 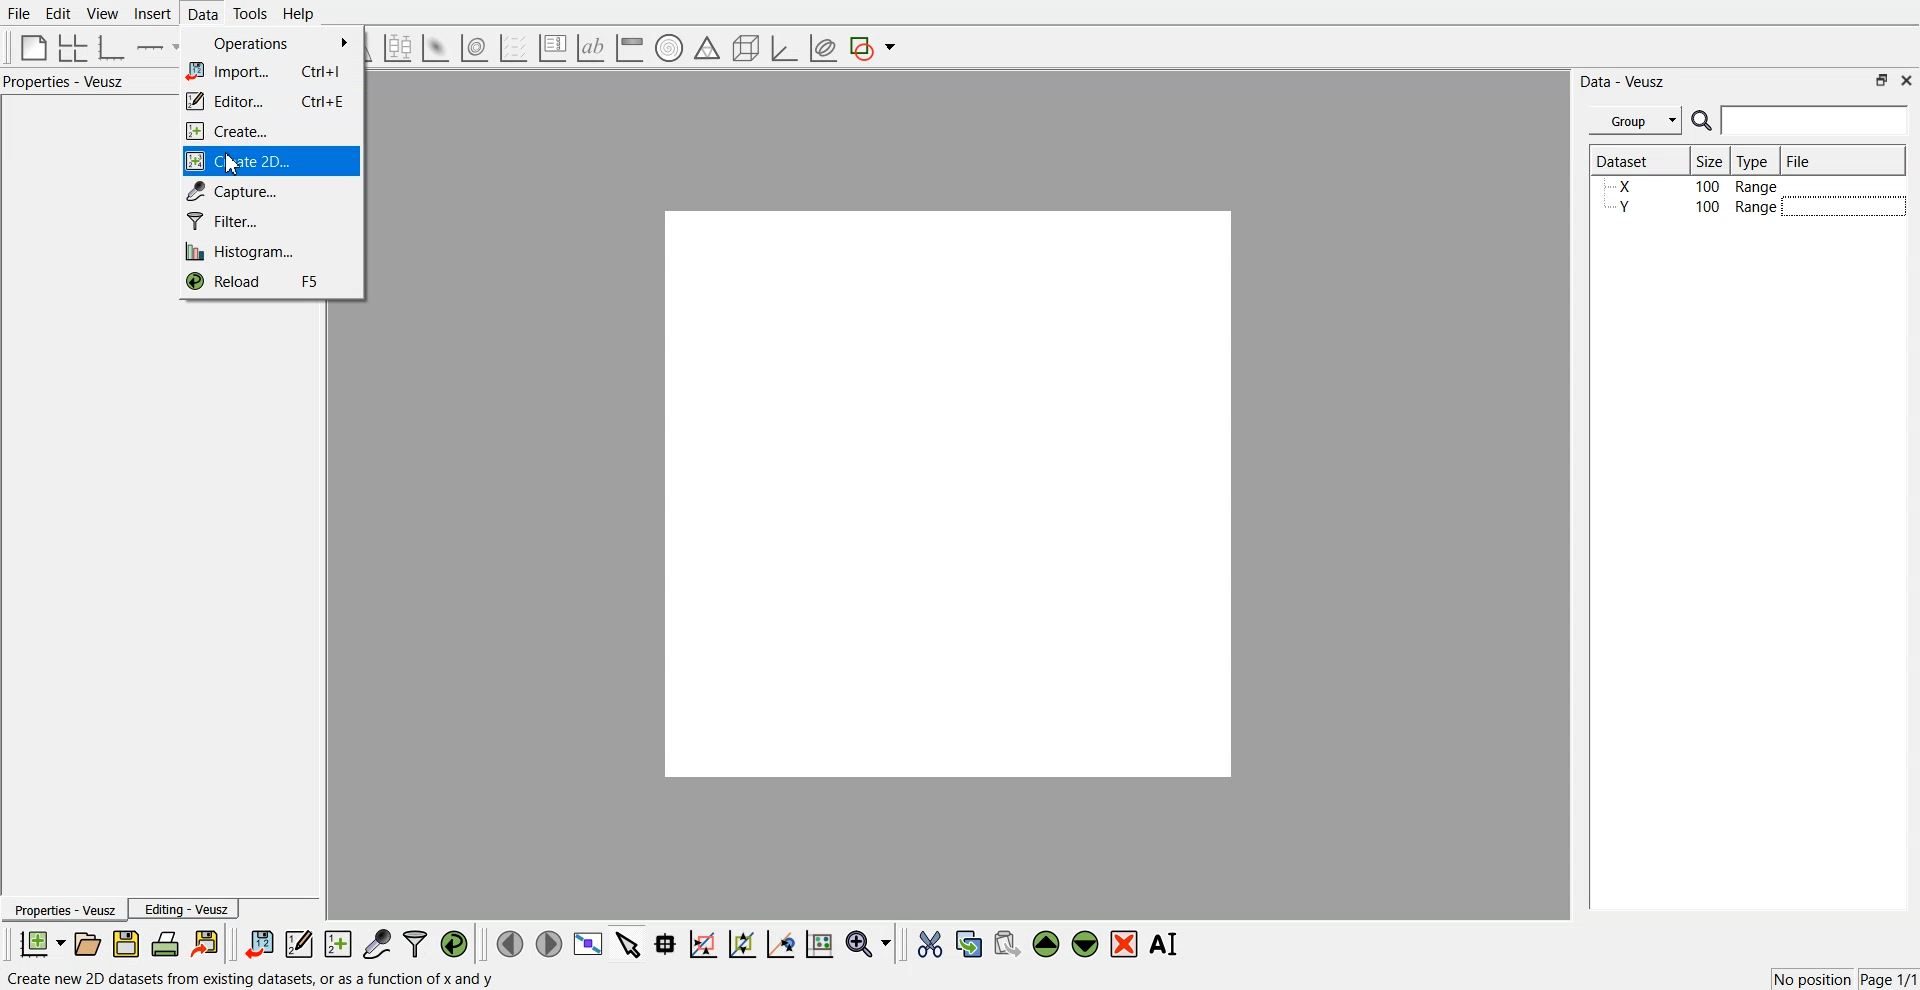 What do you see at coordinates (64, 81) in the screenshot?
I see `Properties - Veusz` at bounding box center [64, 81].